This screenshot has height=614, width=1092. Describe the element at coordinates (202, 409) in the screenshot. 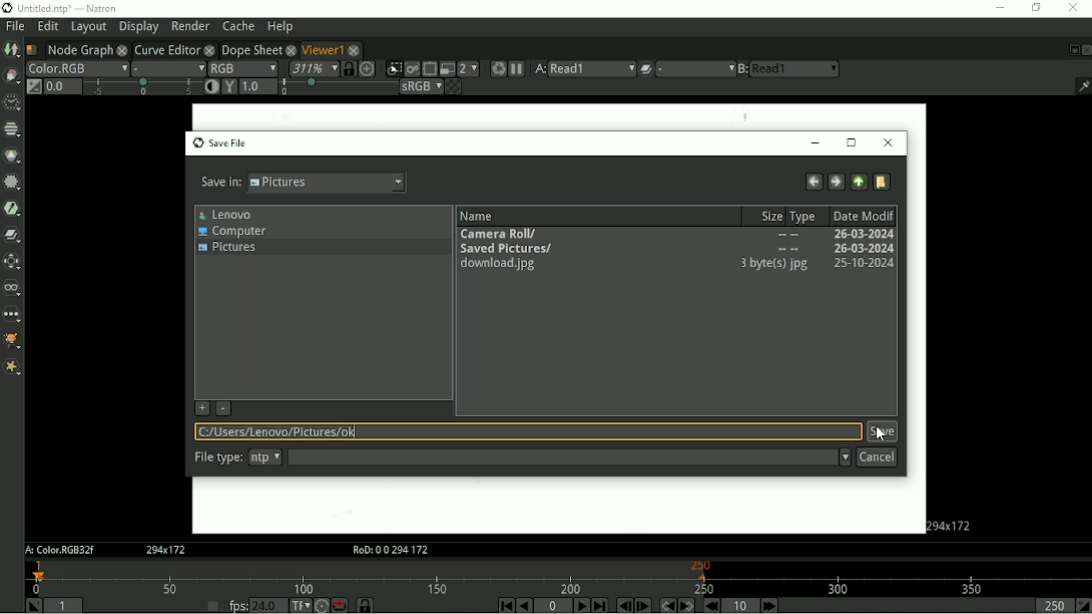

I see `Add current directory from favorite list` at that location.